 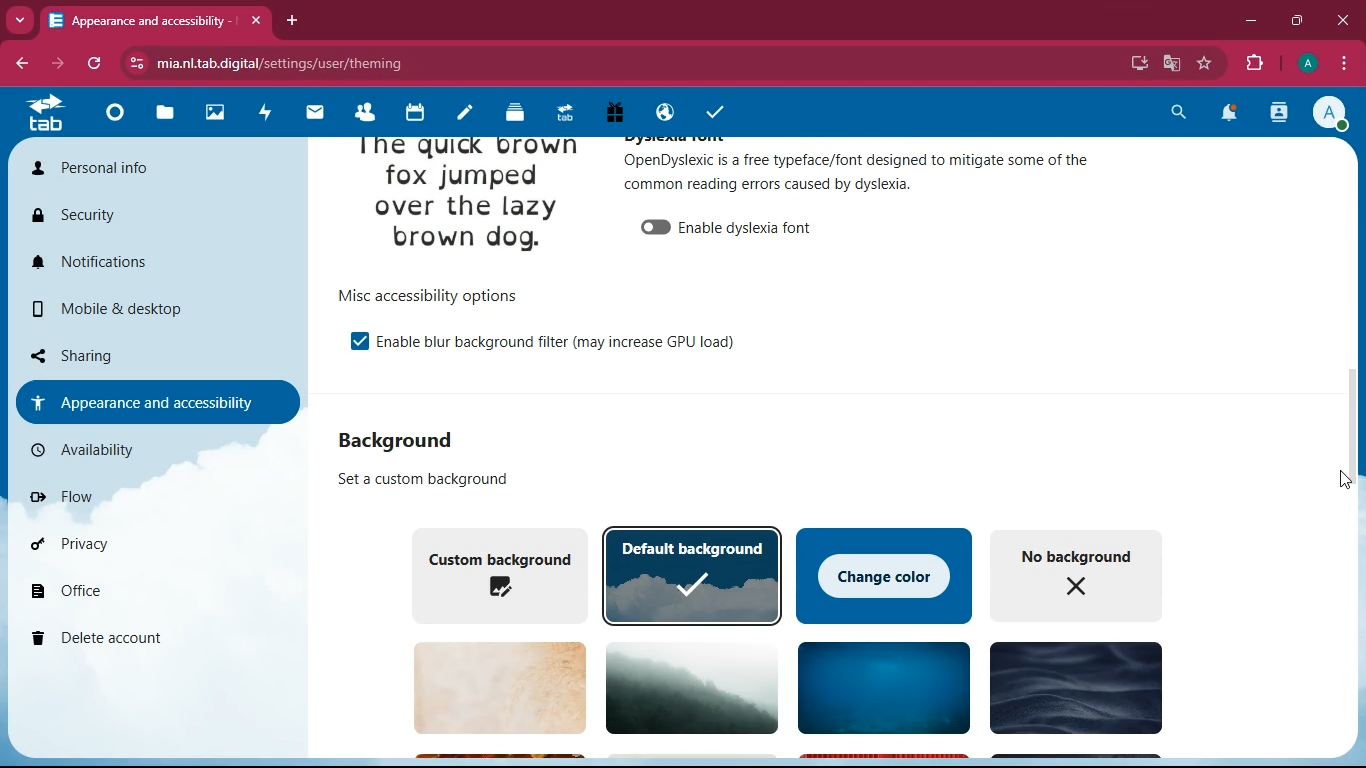 What do you see at coordinates (1334, 114) in the screenshot?
I see `profile` at bounding box center [1334, 114].